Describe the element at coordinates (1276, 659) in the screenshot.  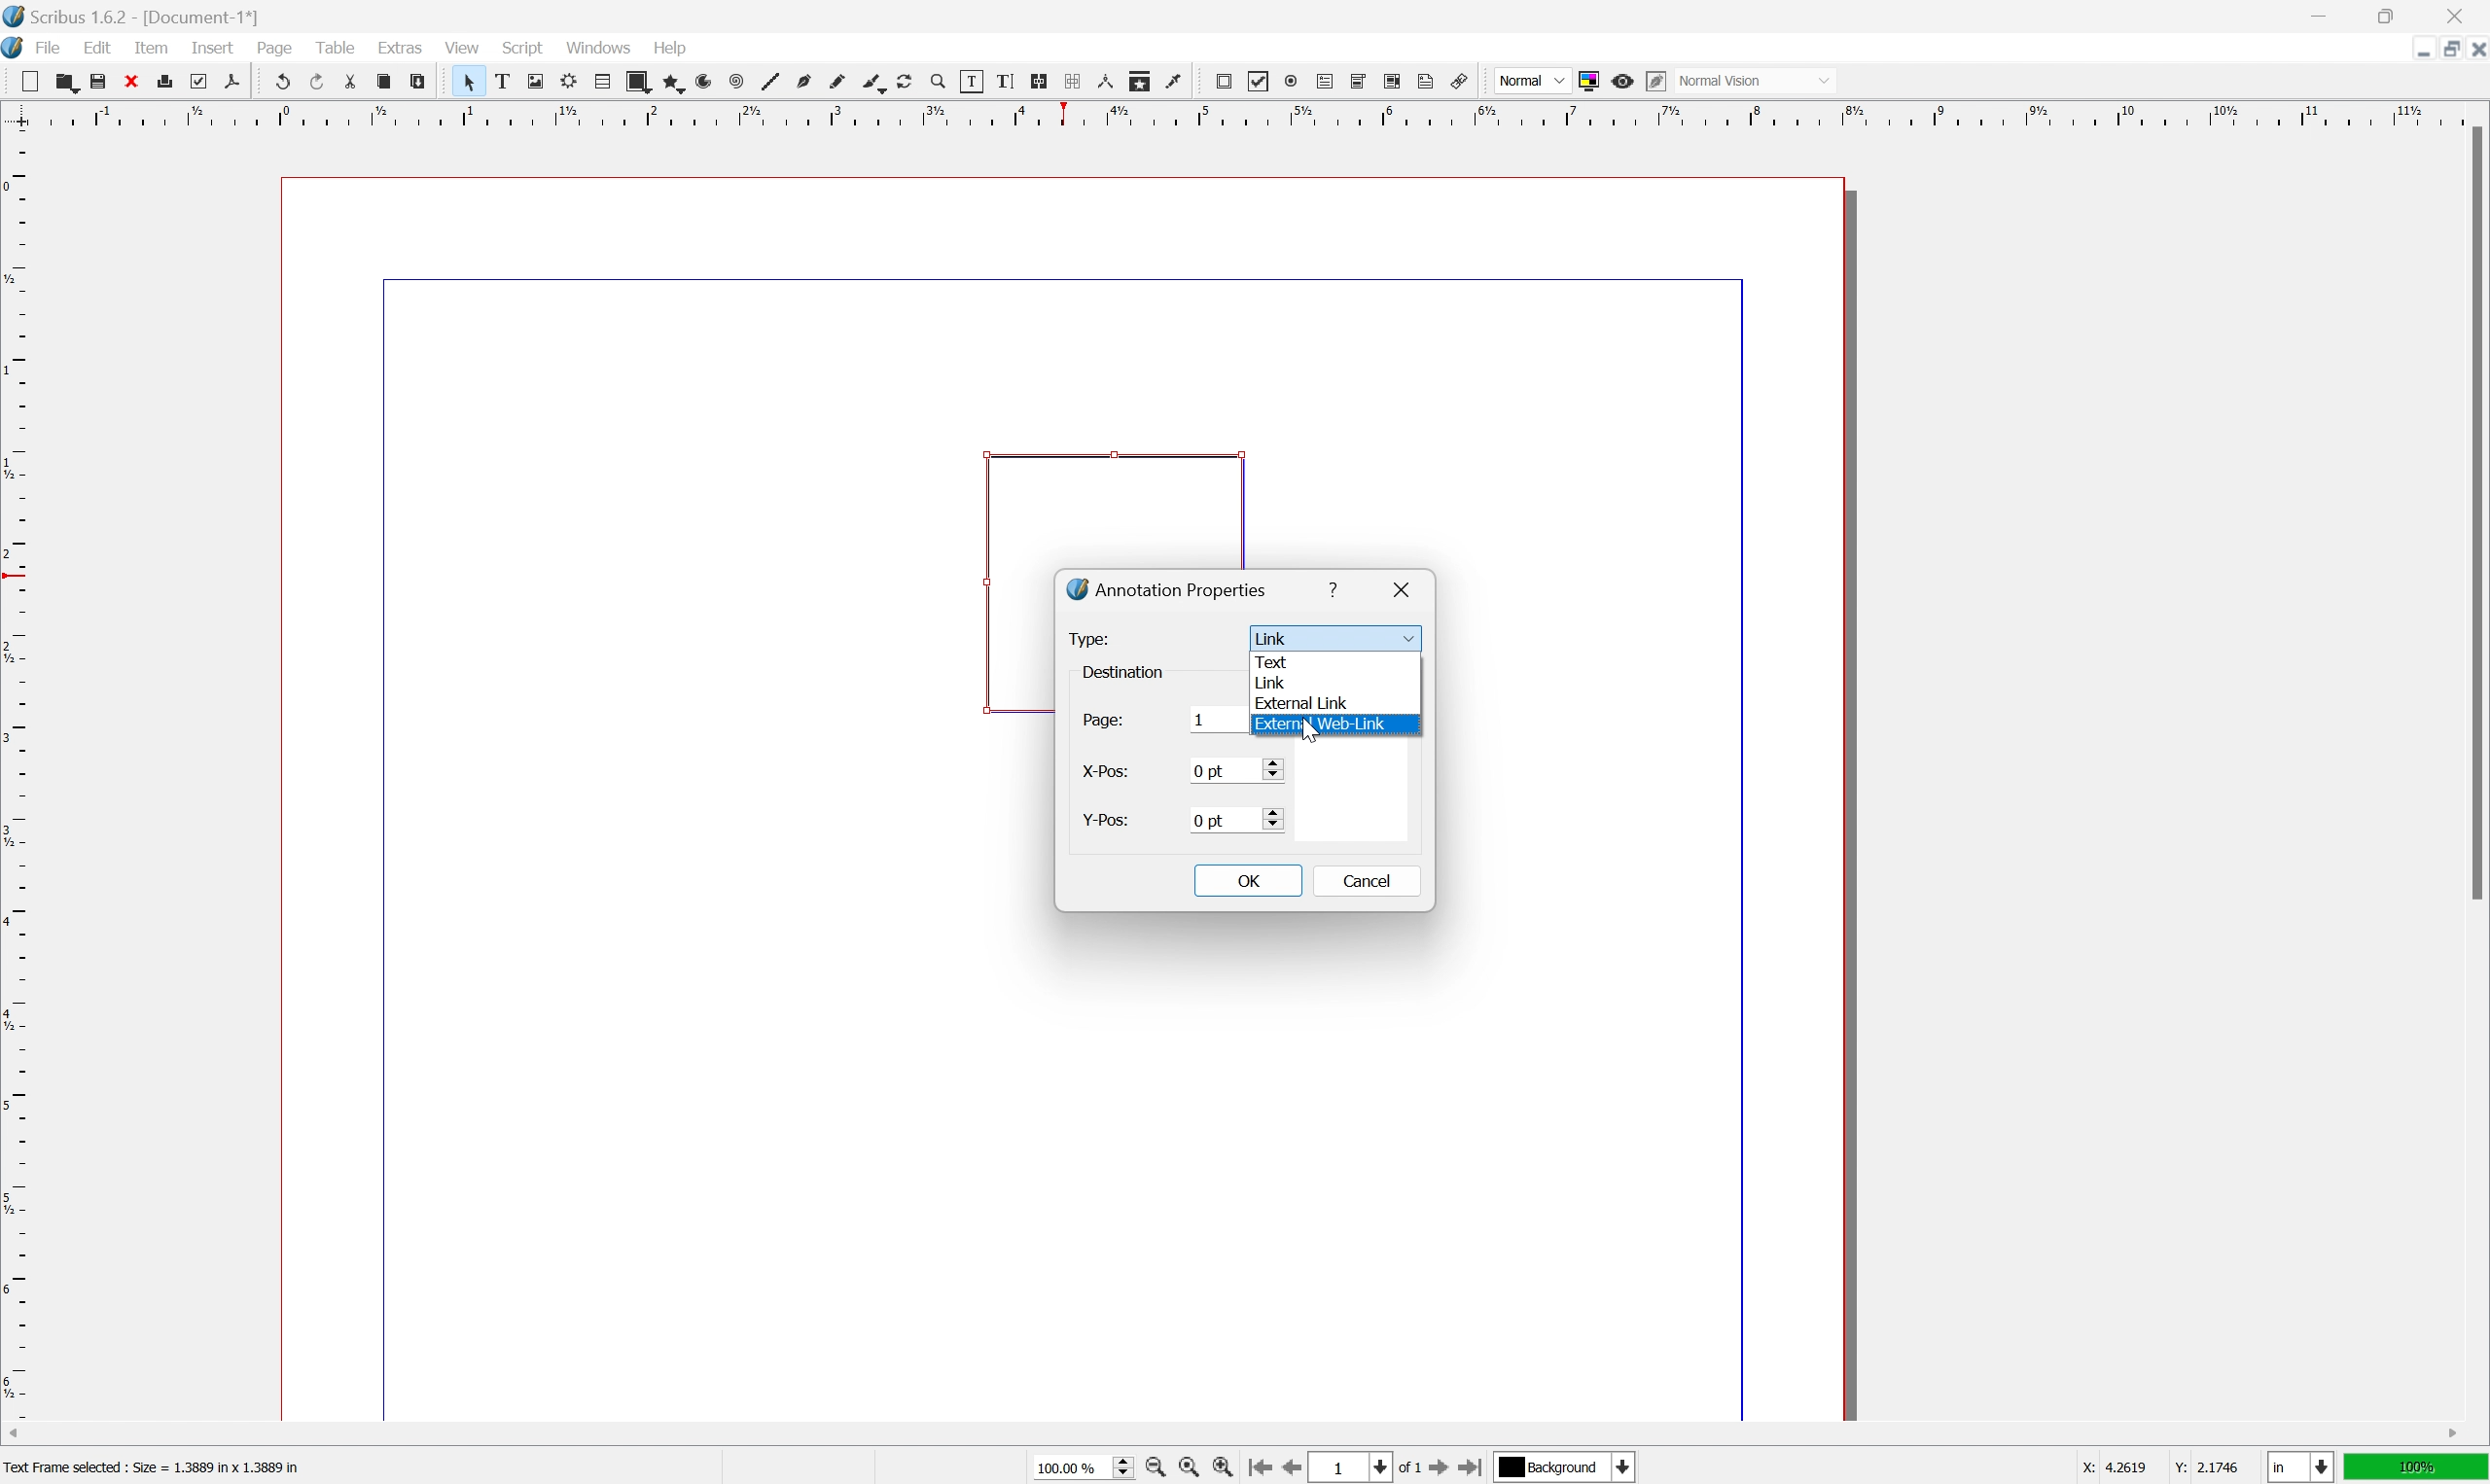
I see `text` at that location.